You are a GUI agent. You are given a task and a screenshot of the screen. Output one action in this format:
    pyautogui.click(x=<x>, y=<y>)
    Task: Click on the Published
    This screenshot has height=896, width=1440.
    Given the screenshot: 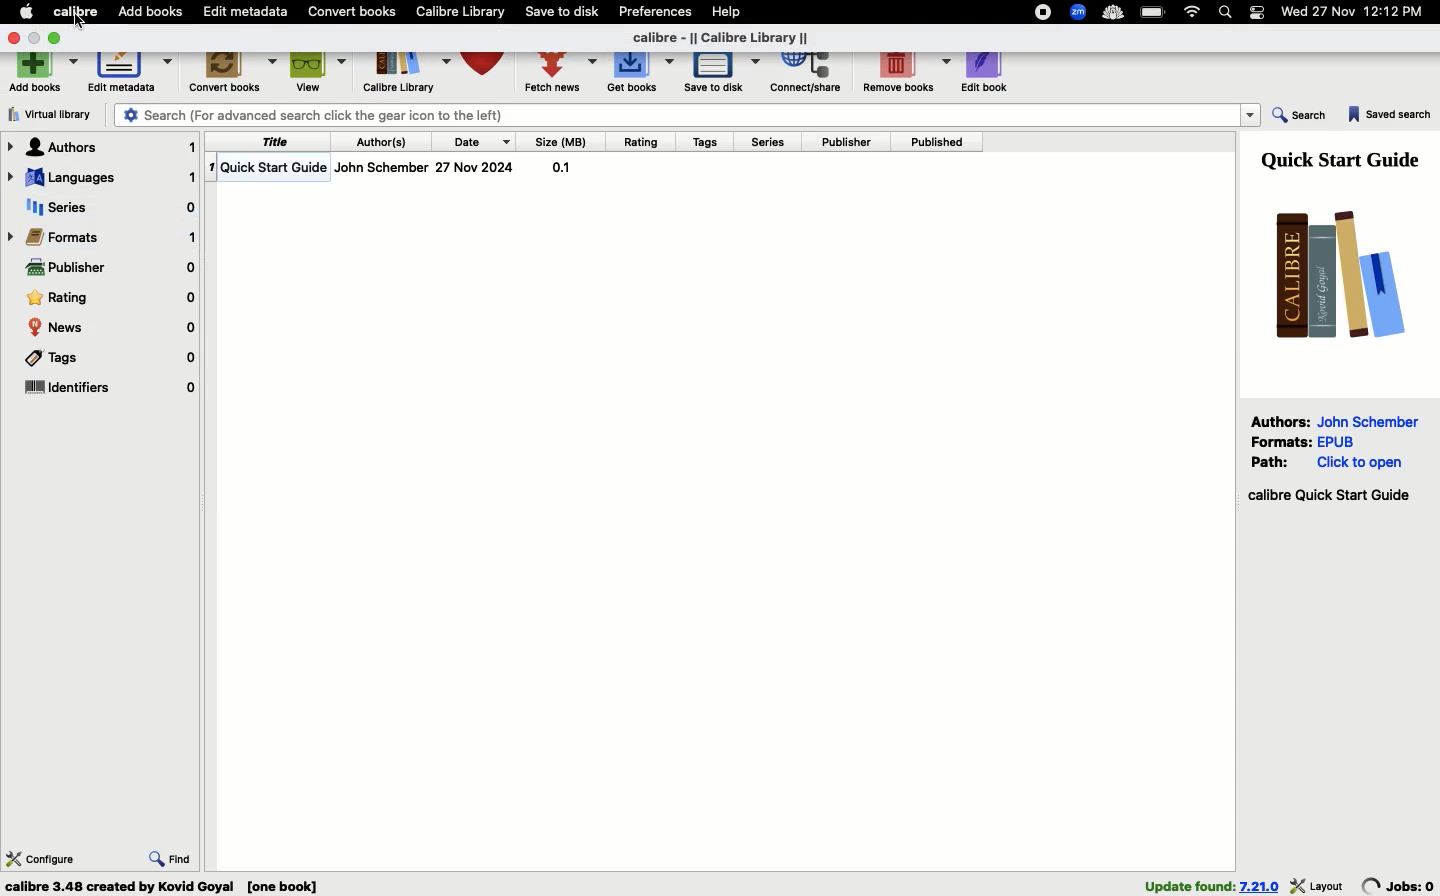 What is the action you would take?
    pyautogui.click(x=937, y=143)
    